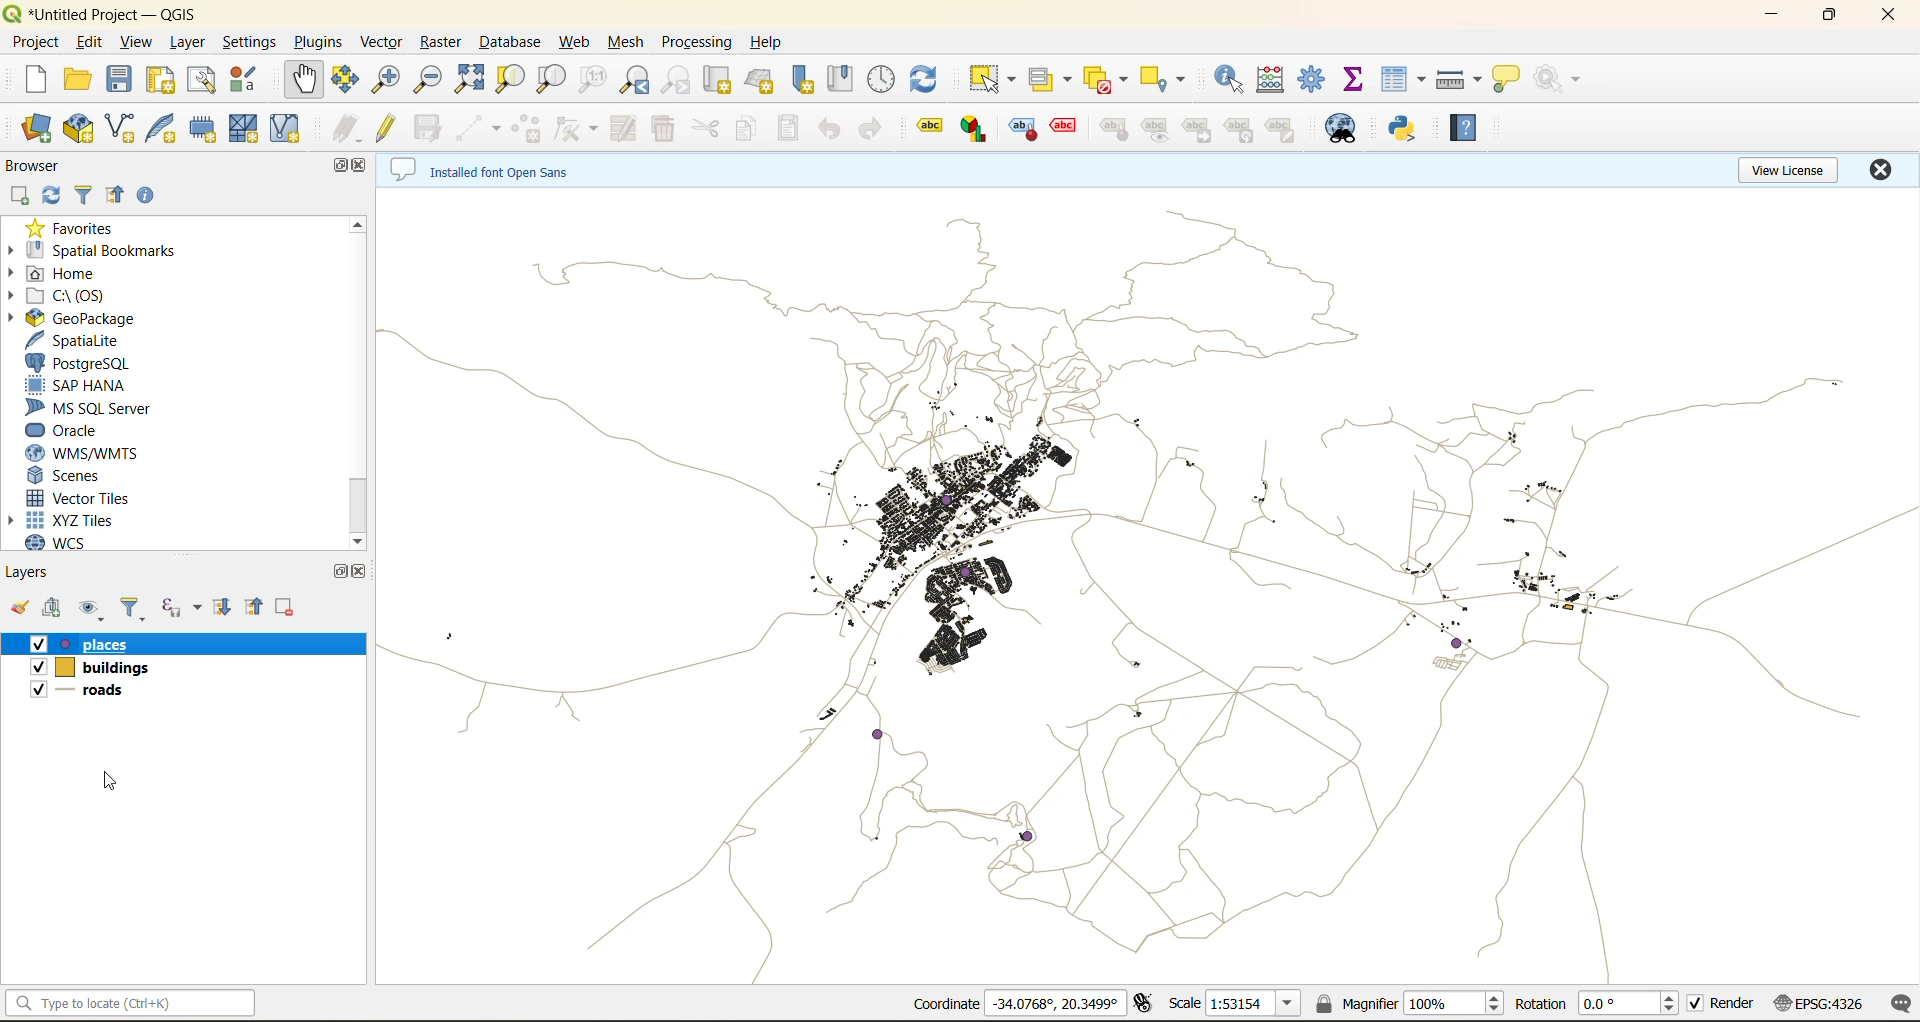 This screenshot has height=1022, width=1920. Describe the element at coordinates (1403, 128) in the screenshot. I see `python` at that location.